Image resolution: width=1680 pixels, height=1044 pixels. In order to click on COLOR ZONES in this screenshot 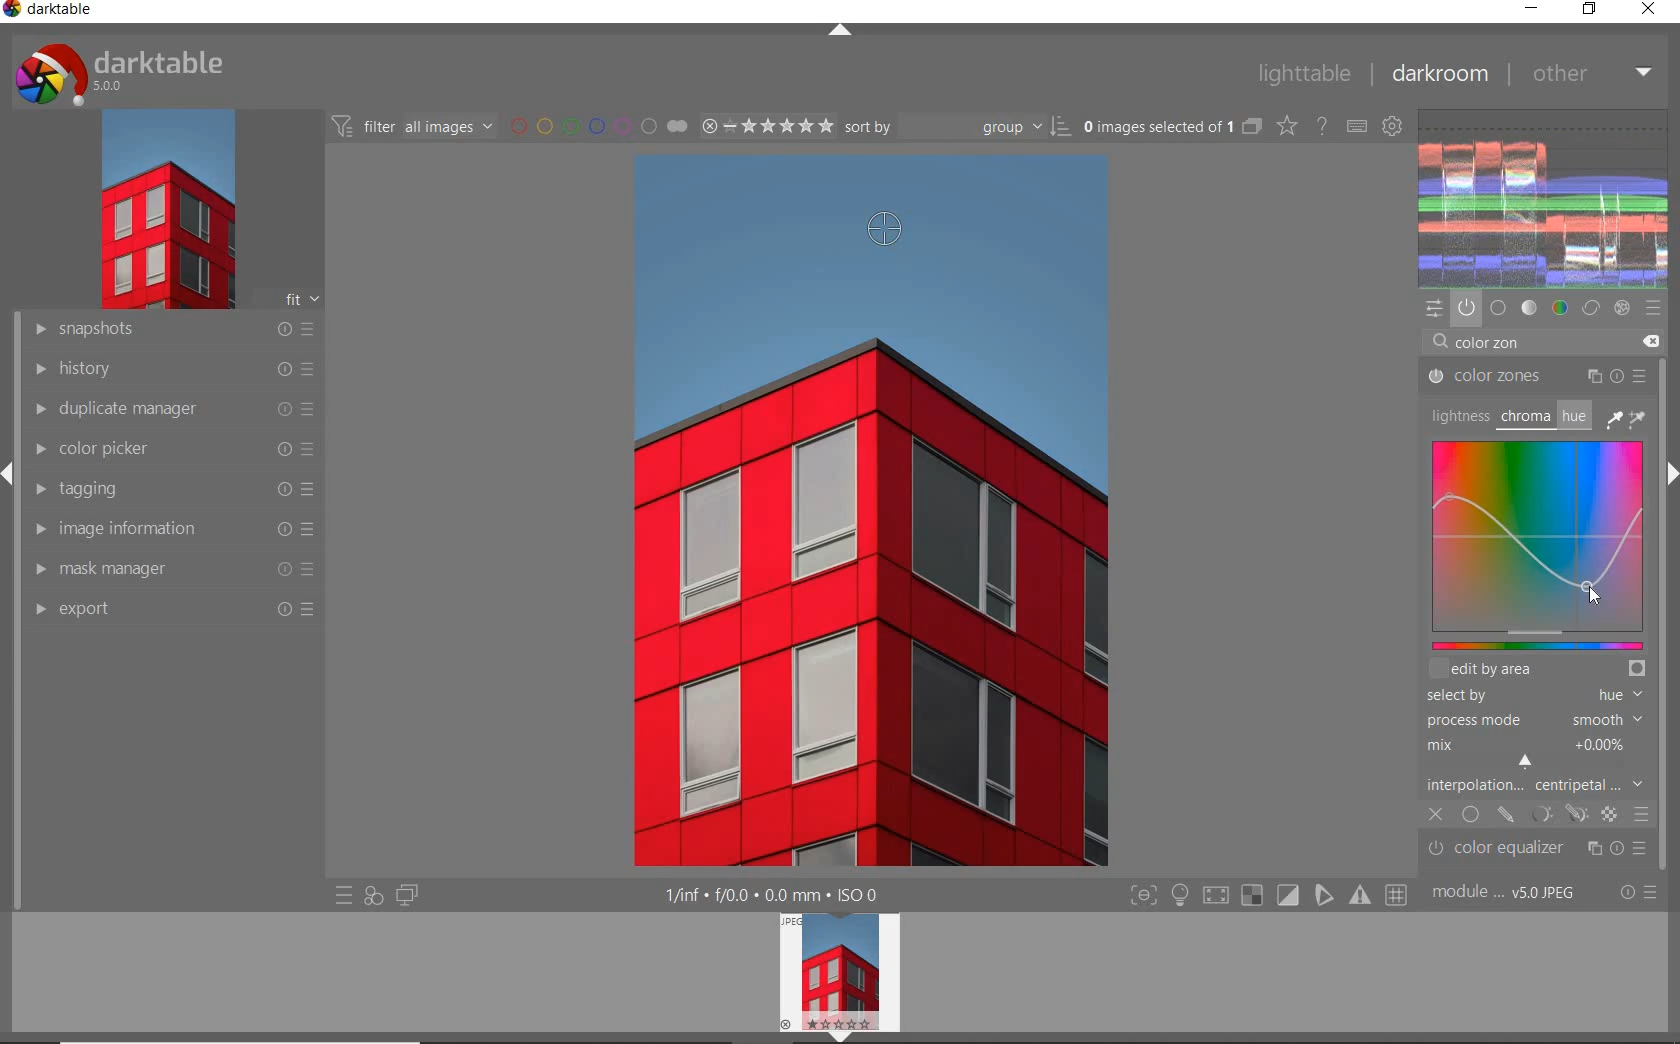, I will do `click(1537, 377)`.